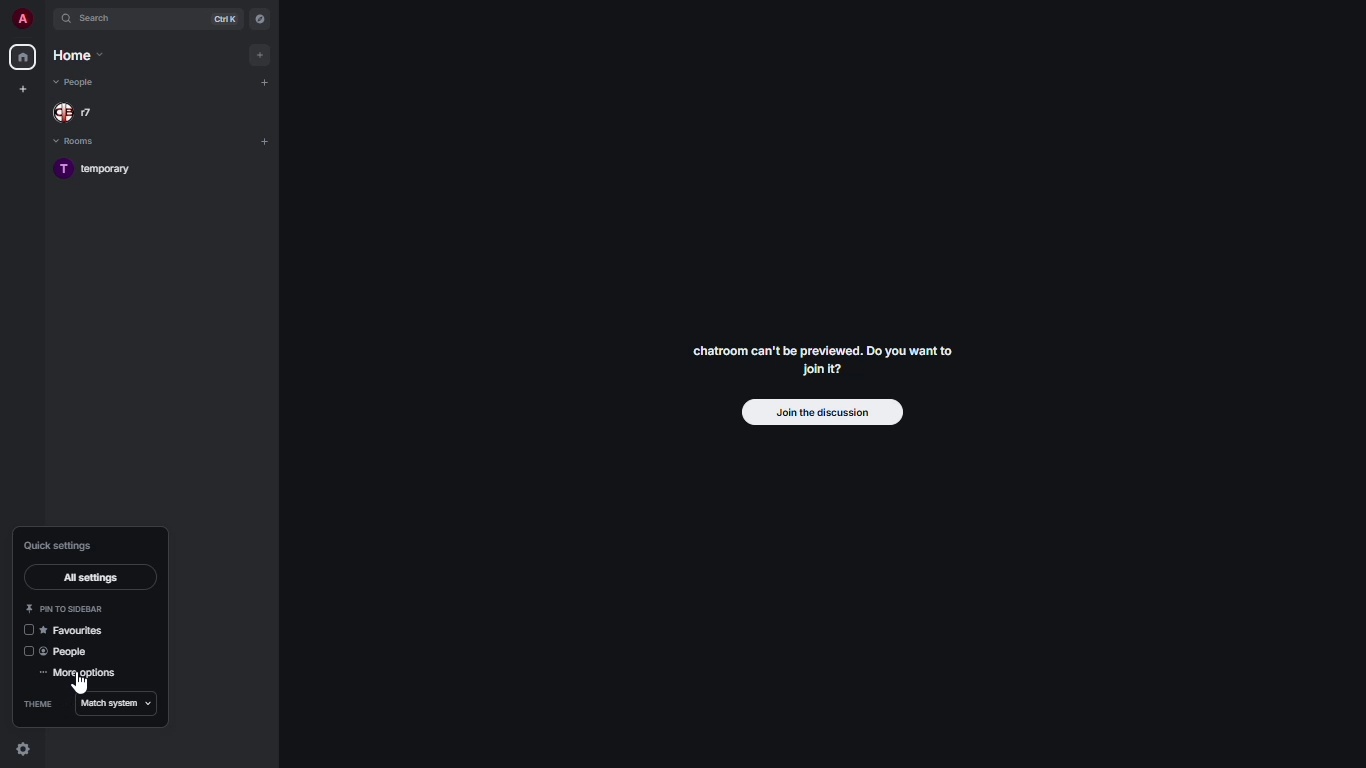  Describe the element at coordinates (80, 113) in the screenshot. I see `people` at that location.